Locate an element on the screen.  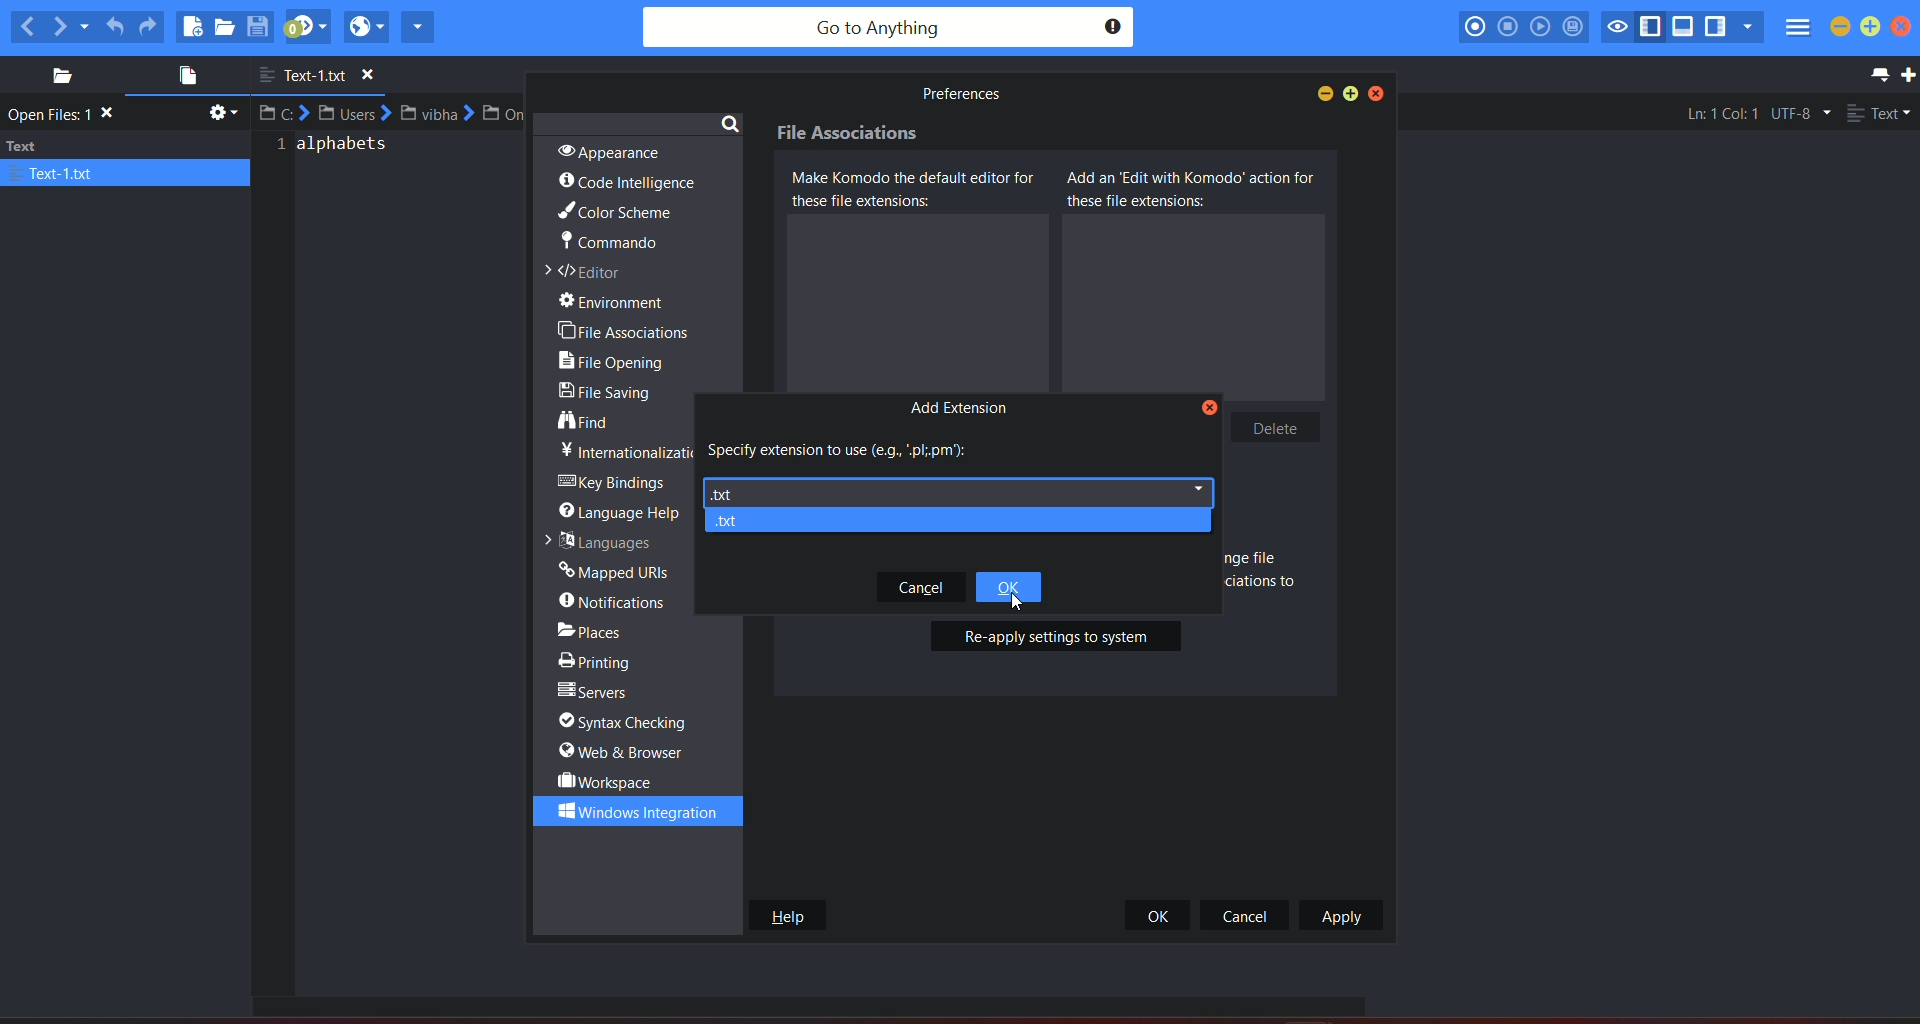
key bridges is located at coordinates (616, 483).